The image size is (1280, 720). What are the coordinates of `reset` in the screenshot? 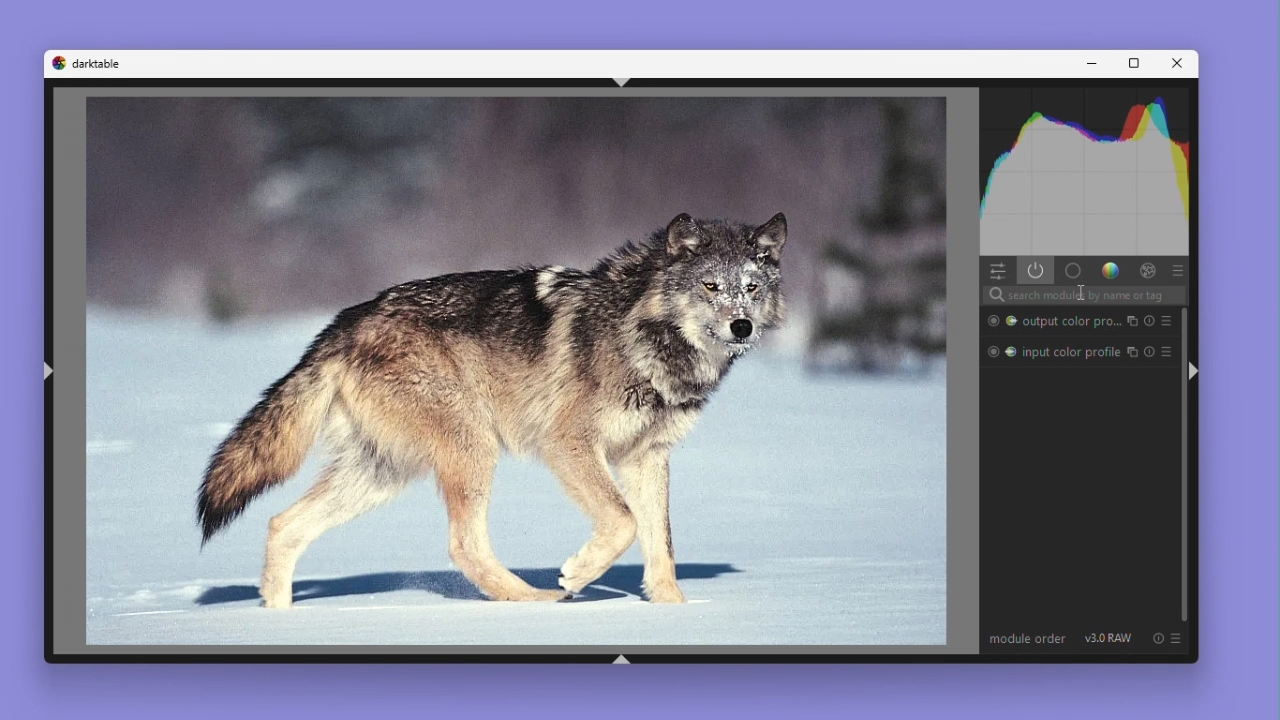 It's located at (1150, 353).